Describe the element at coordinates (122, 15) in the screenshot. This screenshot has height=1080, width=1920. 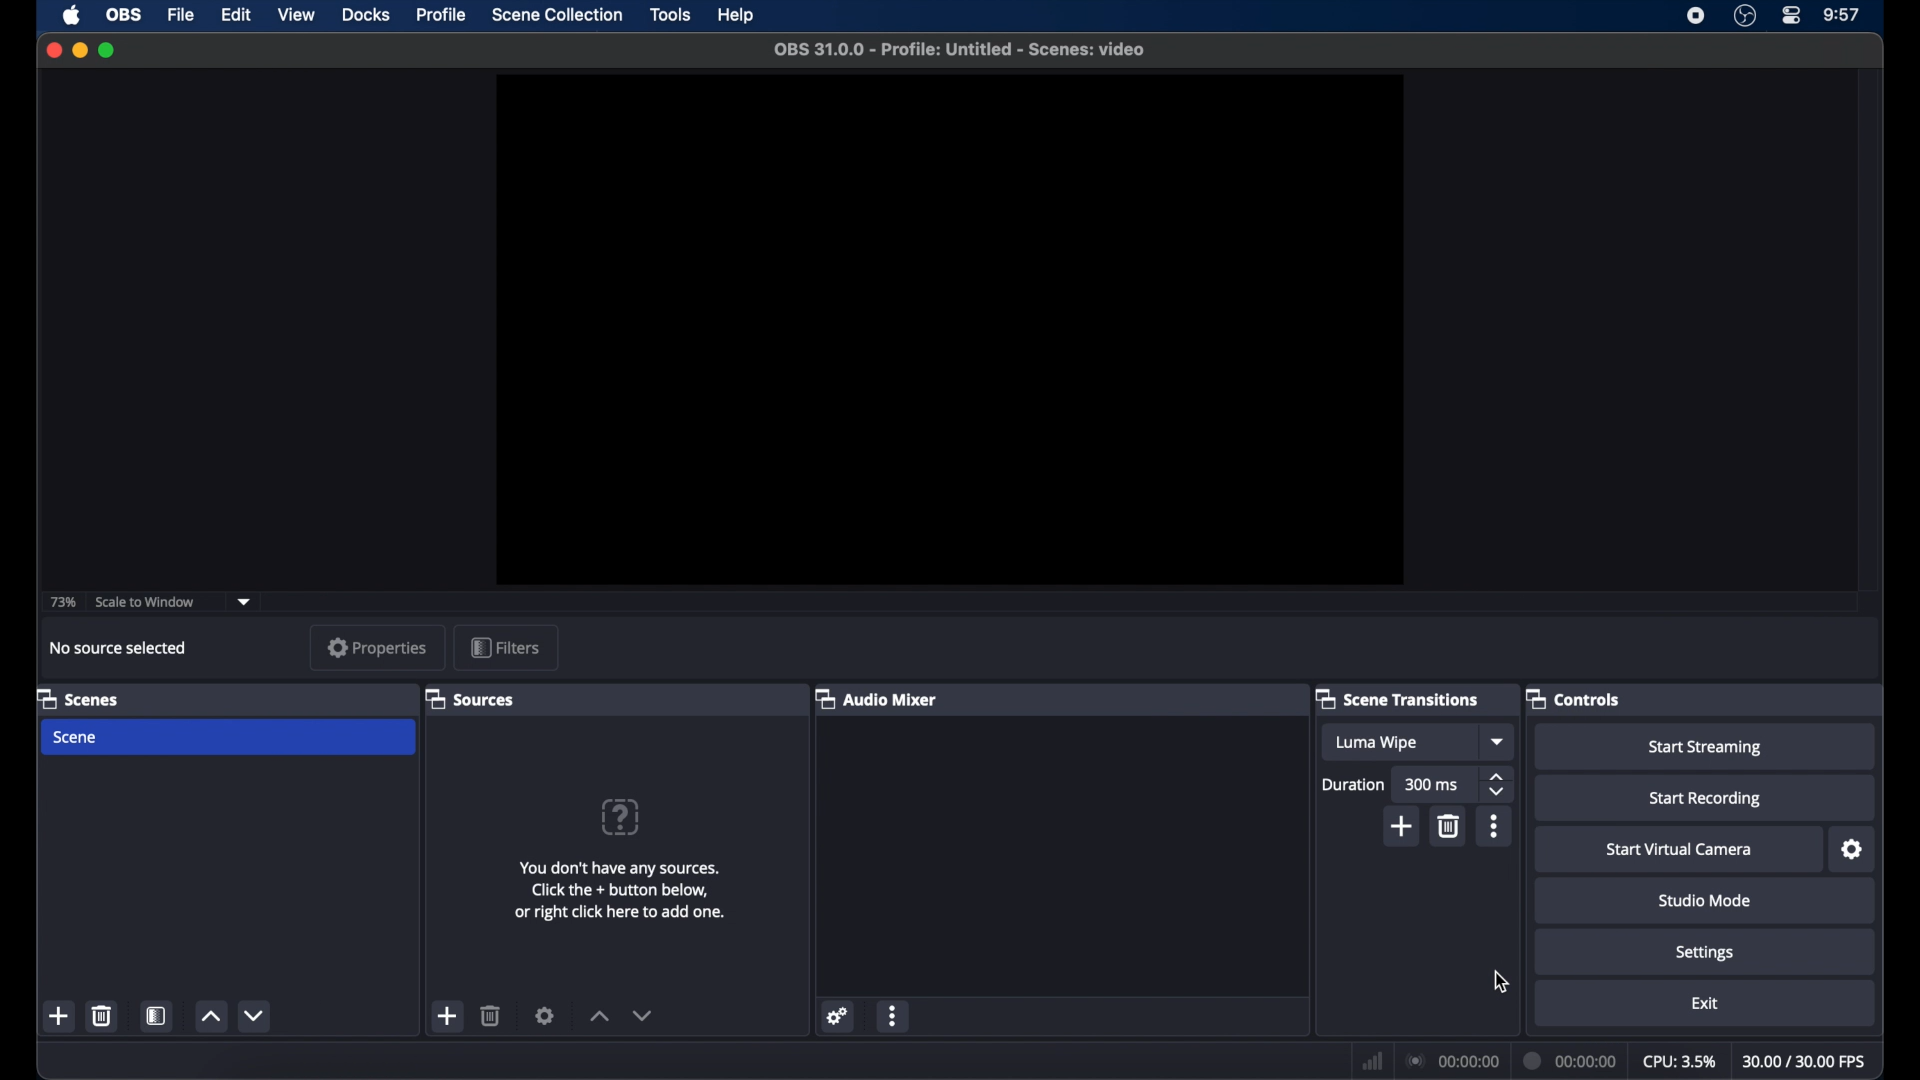
I see `obs` at that location.